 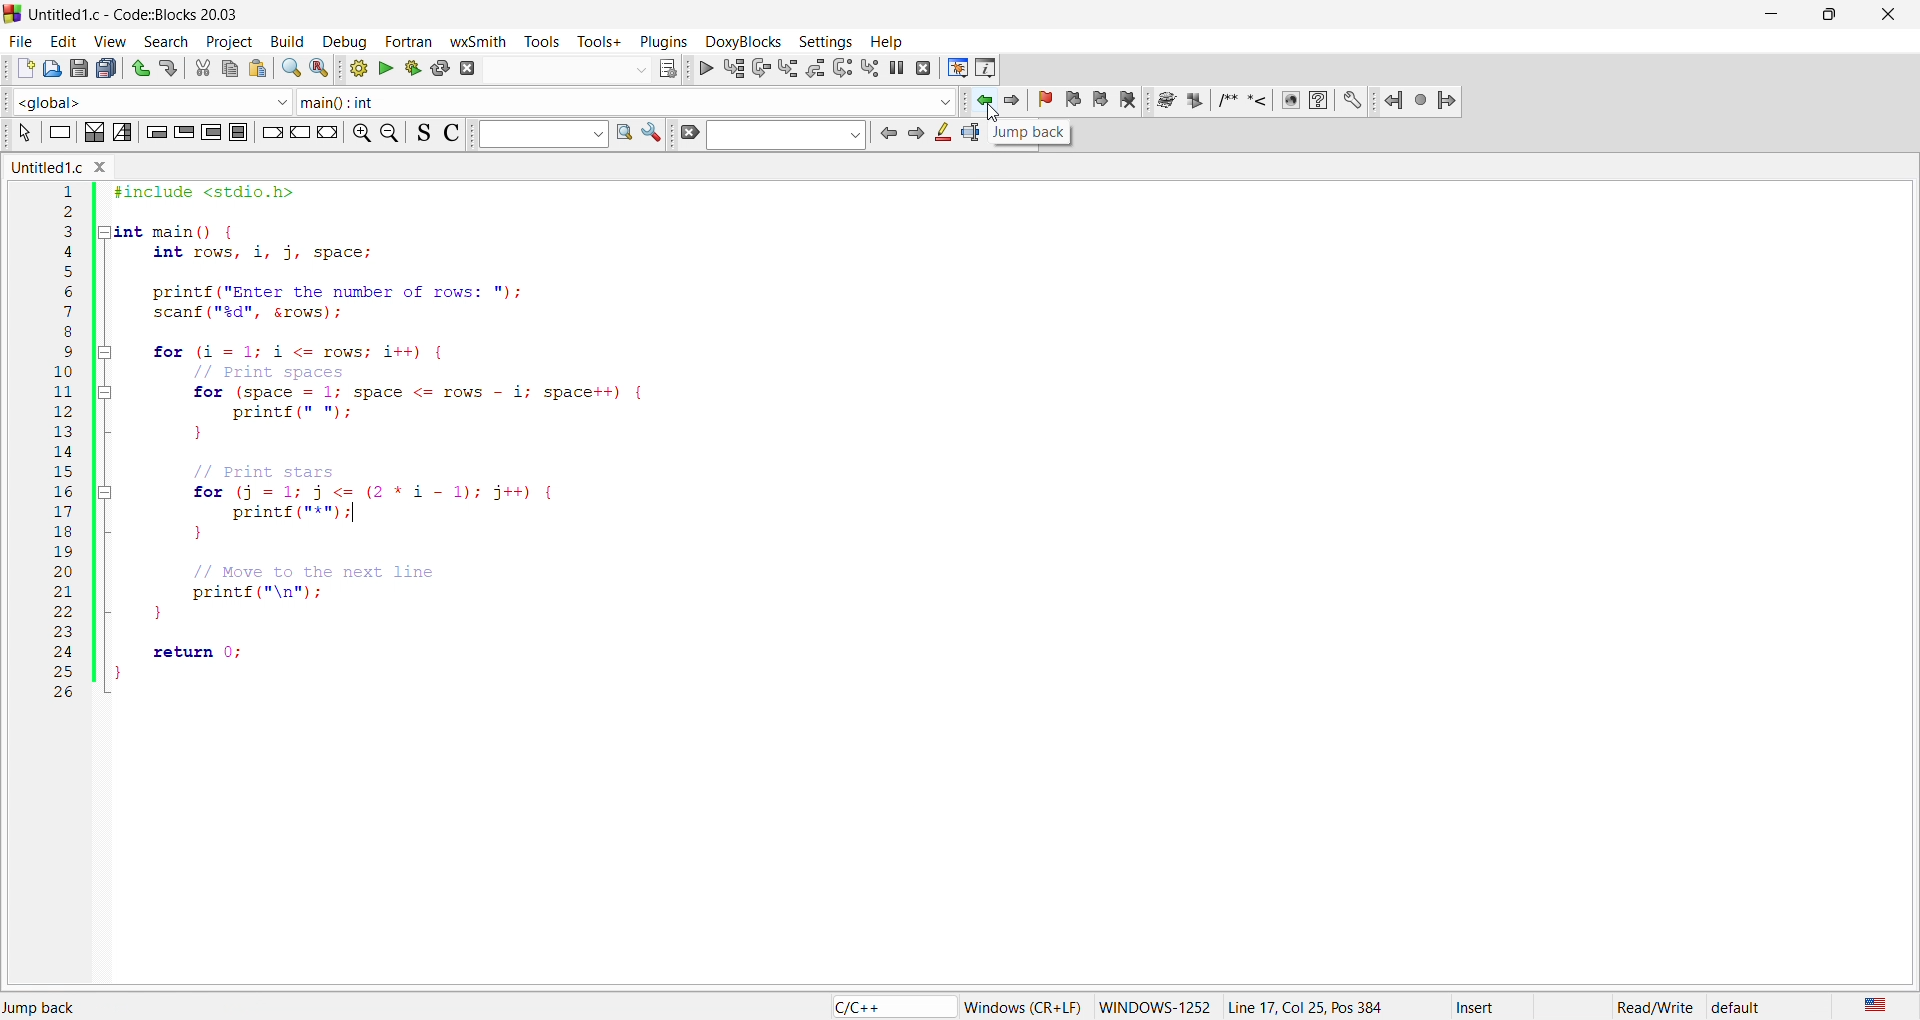 What do you see at coordinates (104, 68) in the screenshot?
I see `save all` at bounding box center [104, 68].